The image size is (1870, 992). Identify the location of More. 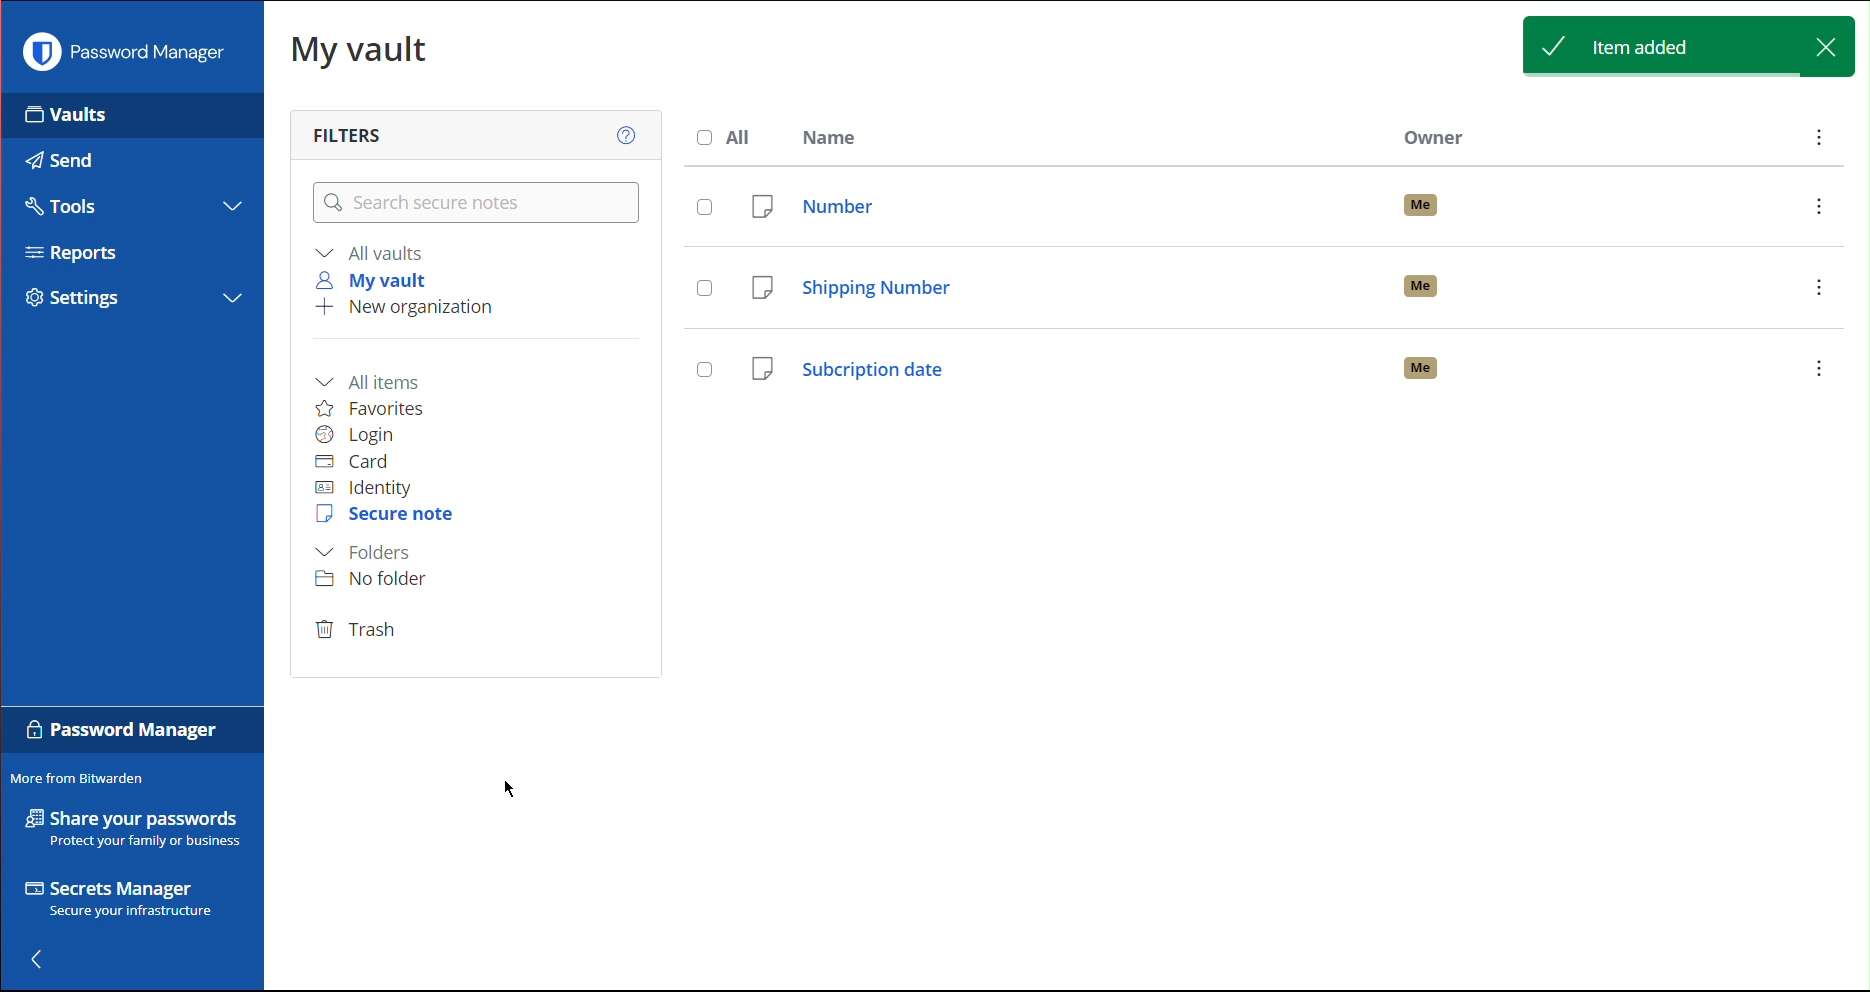
(1817, 139).